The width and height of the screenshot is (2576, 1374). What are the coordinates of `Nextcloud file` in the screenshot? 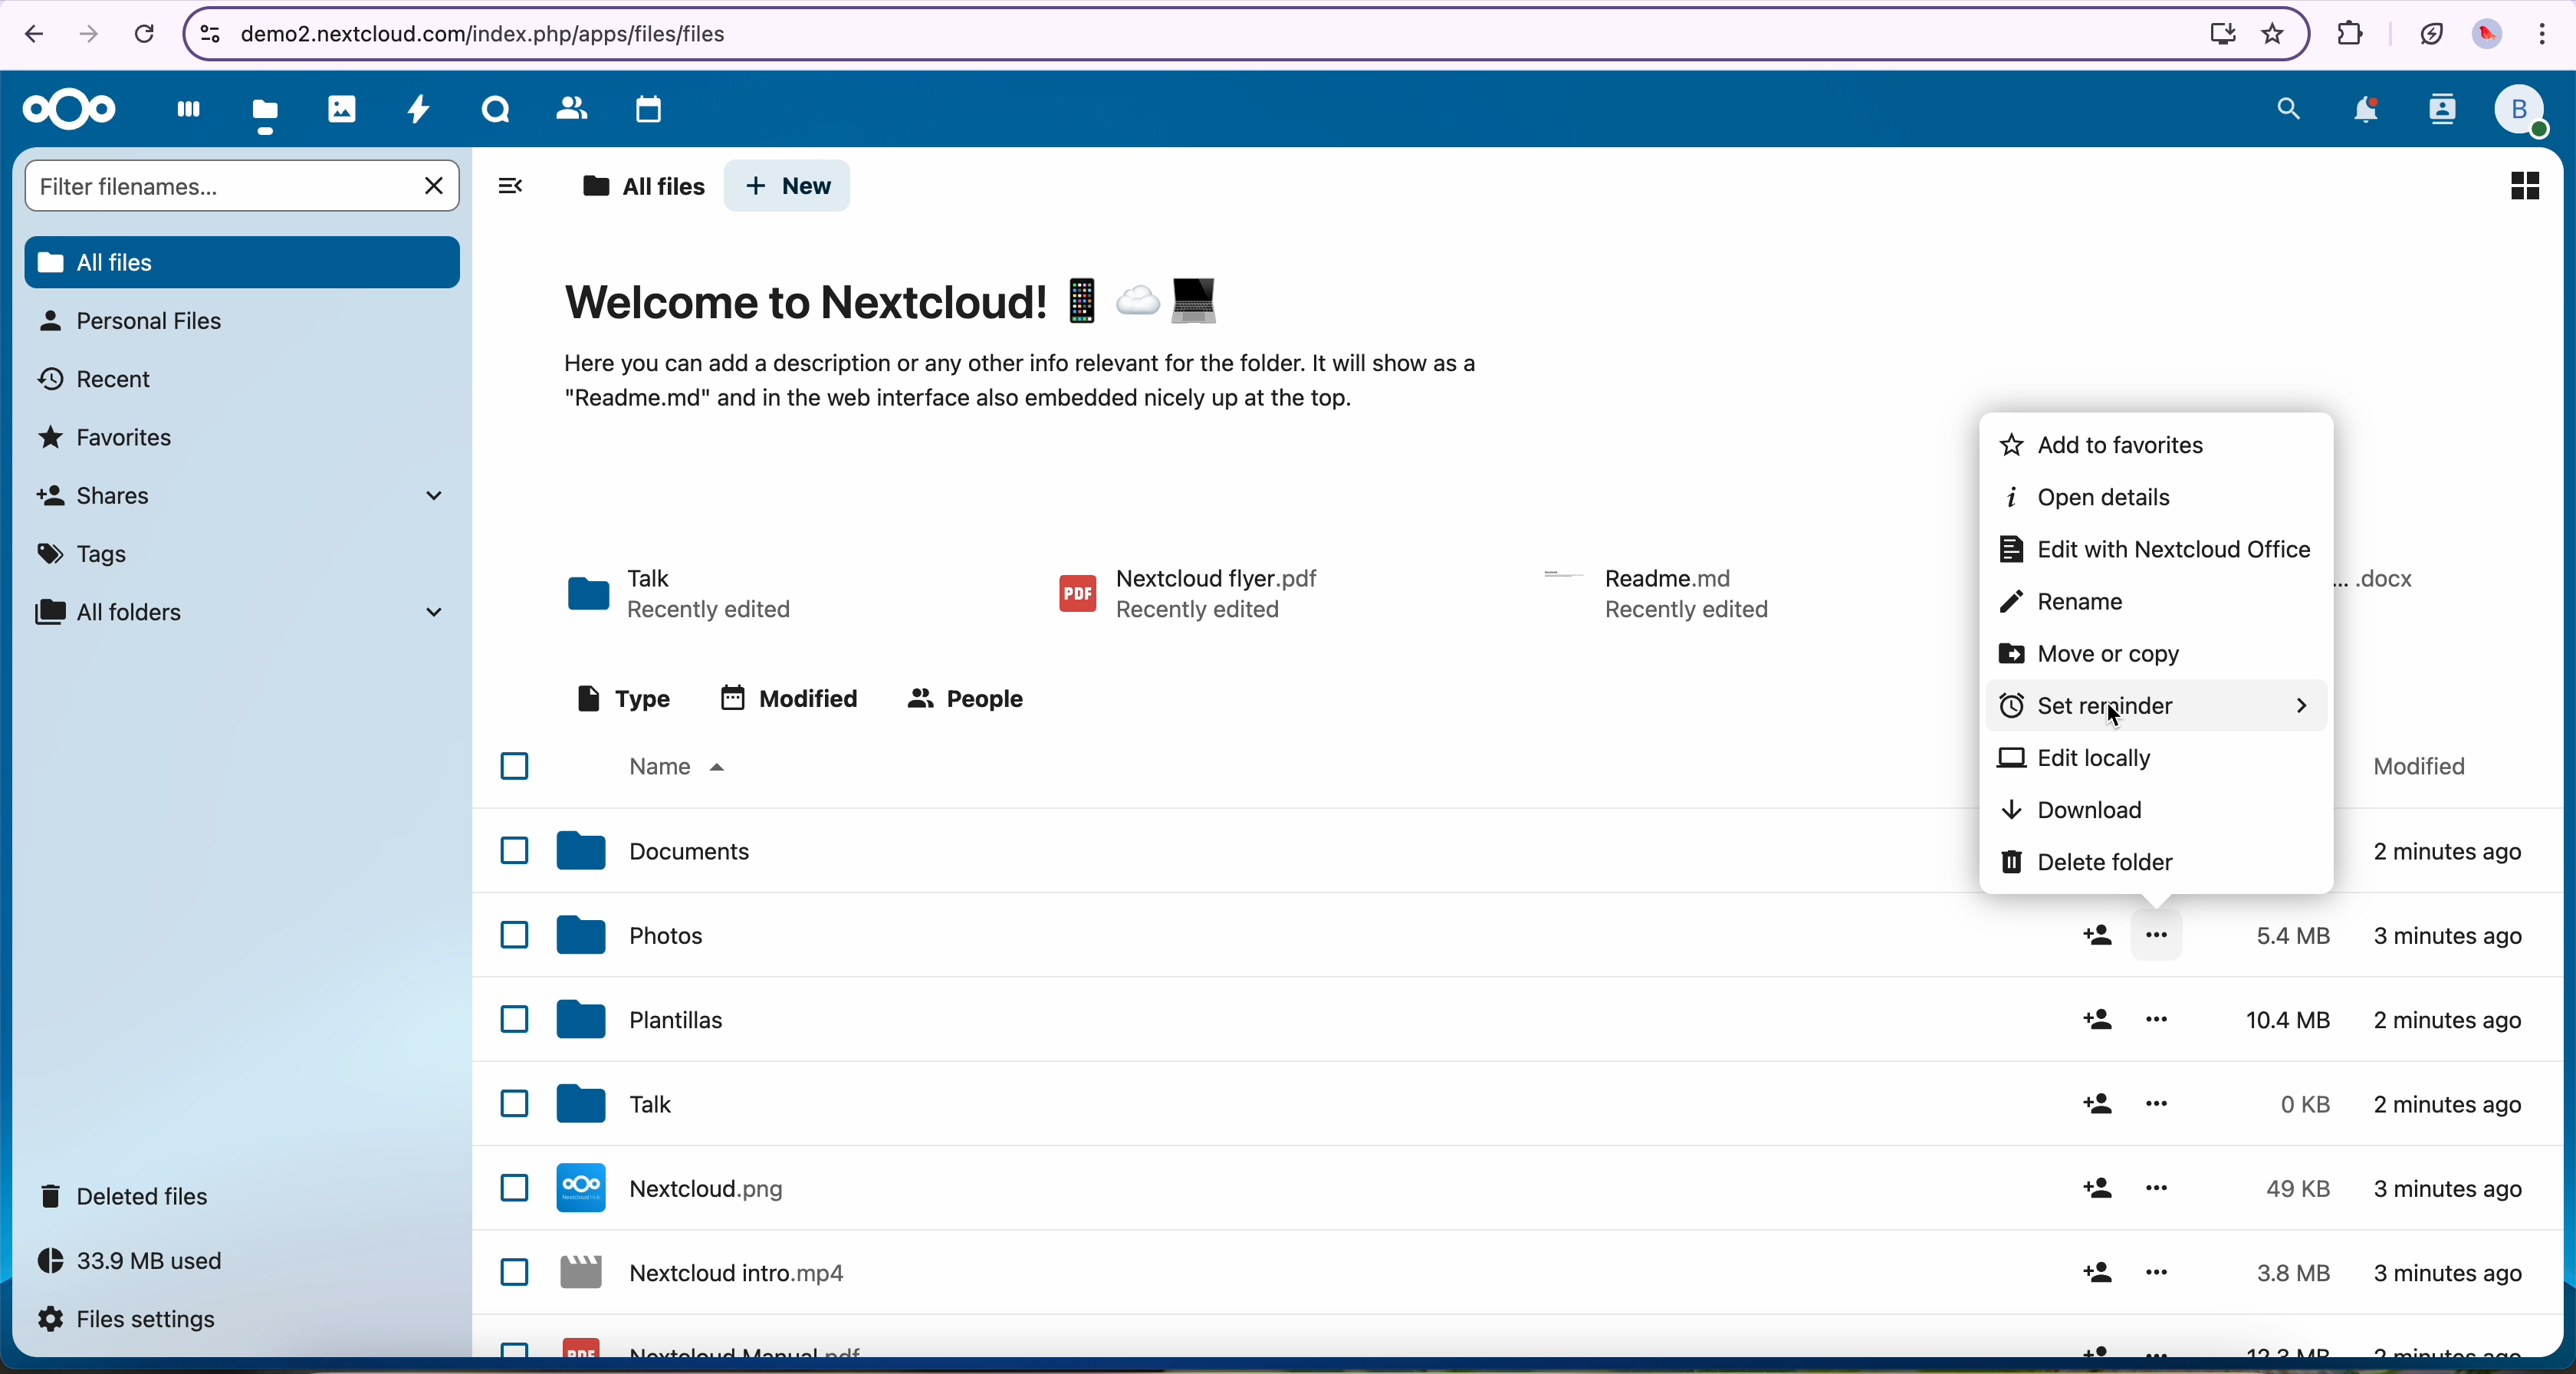 It's located at (711, 1276).